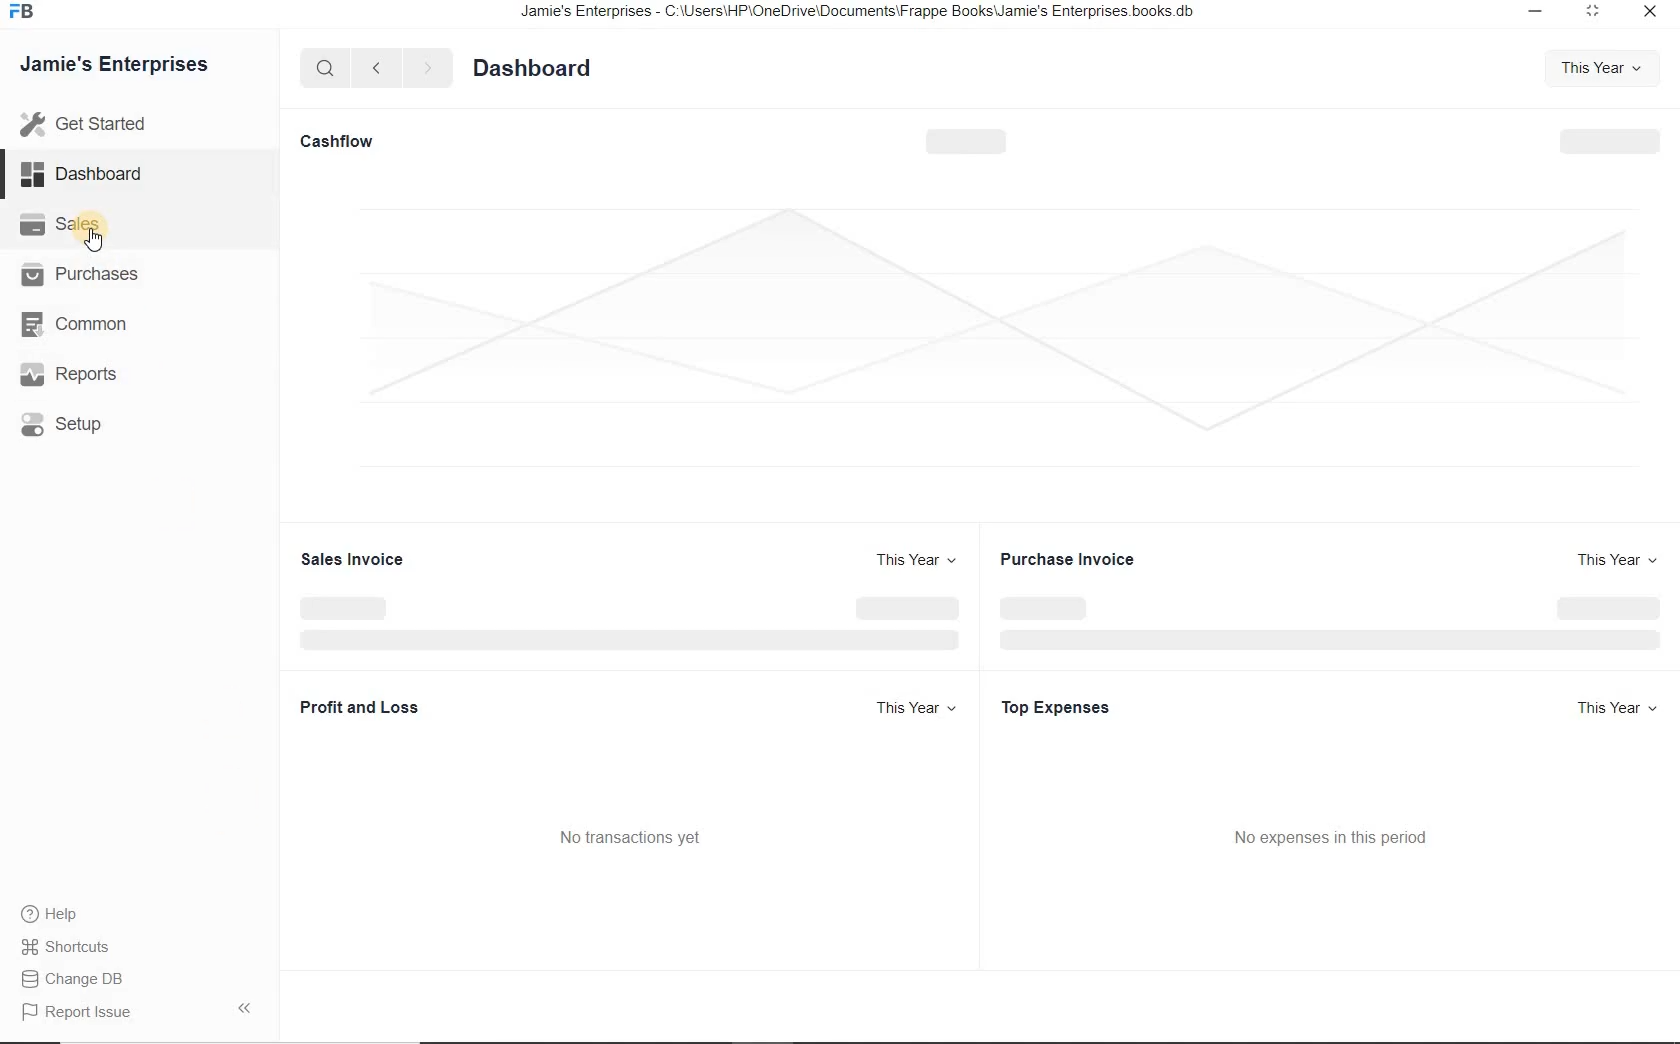 The height and width of the screenshot is (1044, 1680). What do you see at coordinates (354, 560) in the screenshot?
I see `Sales Invoice` at bounding box center [354, 560].